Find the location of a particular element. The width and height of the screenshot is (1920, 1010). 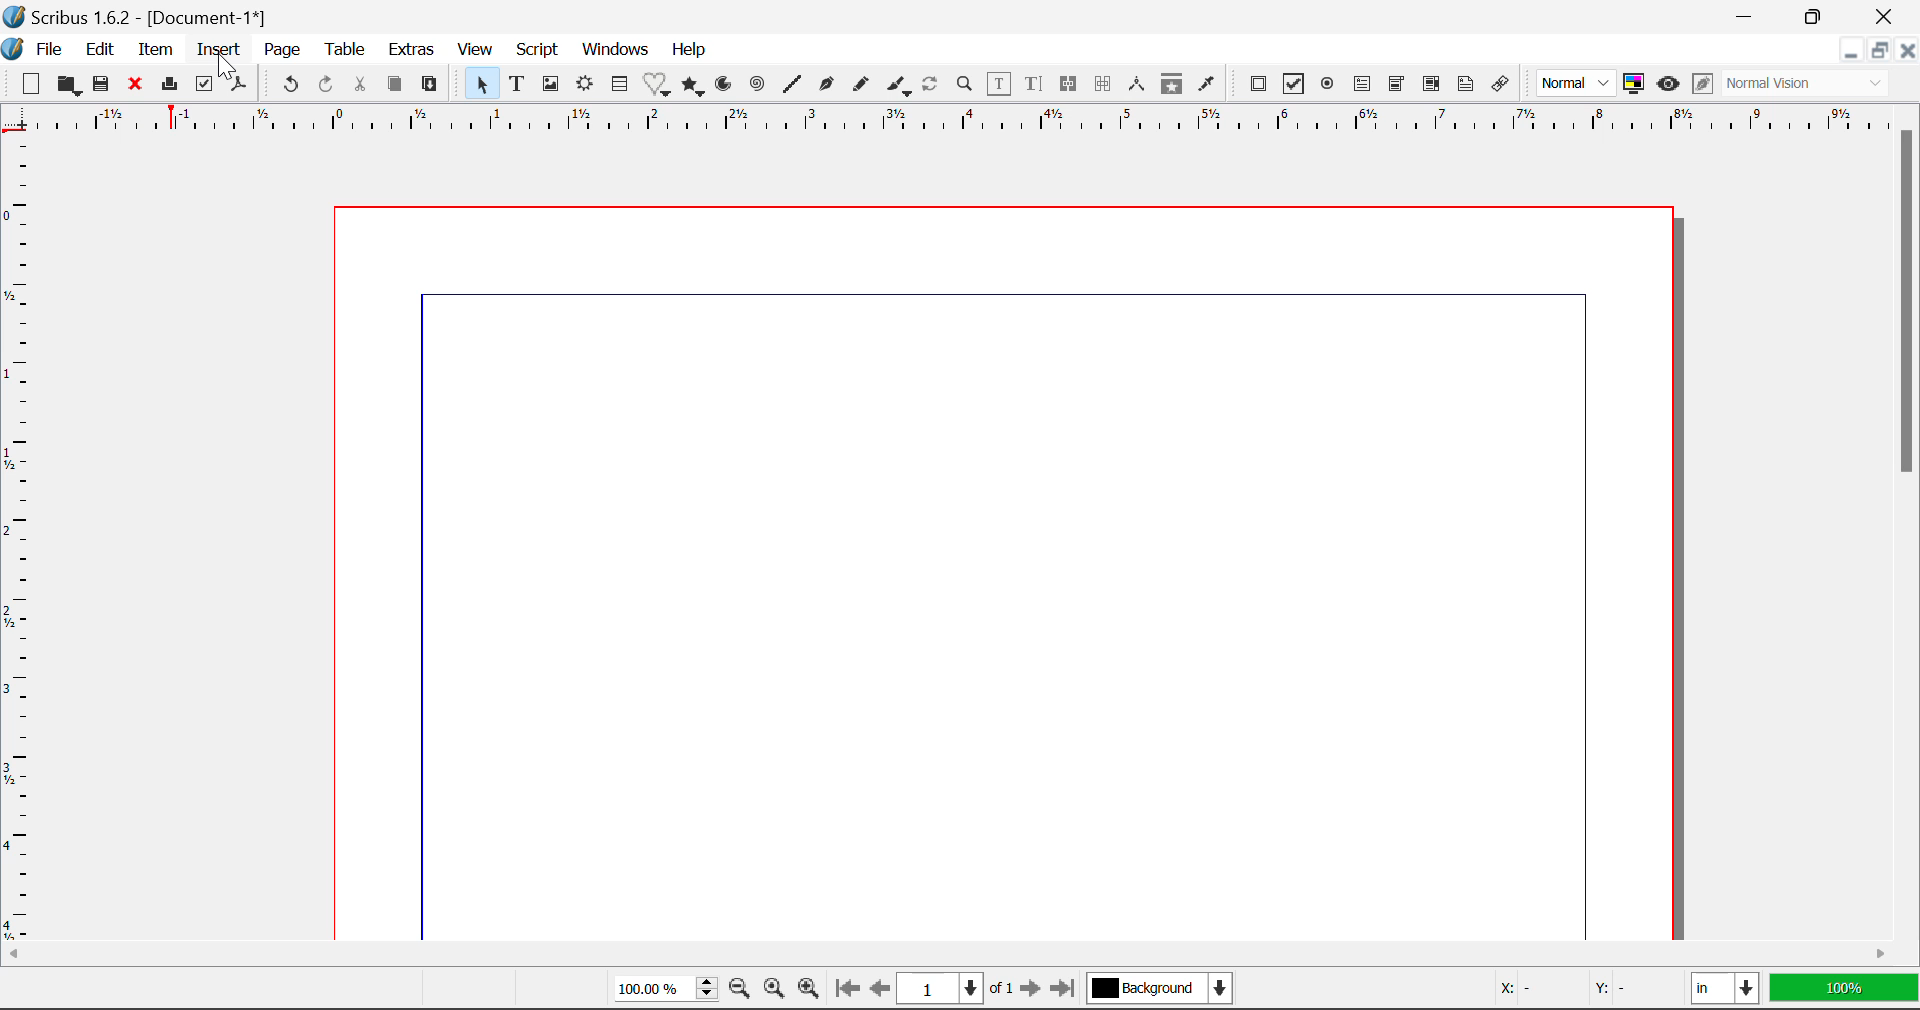

Normal Vision is located at coordinates (1808, 85).